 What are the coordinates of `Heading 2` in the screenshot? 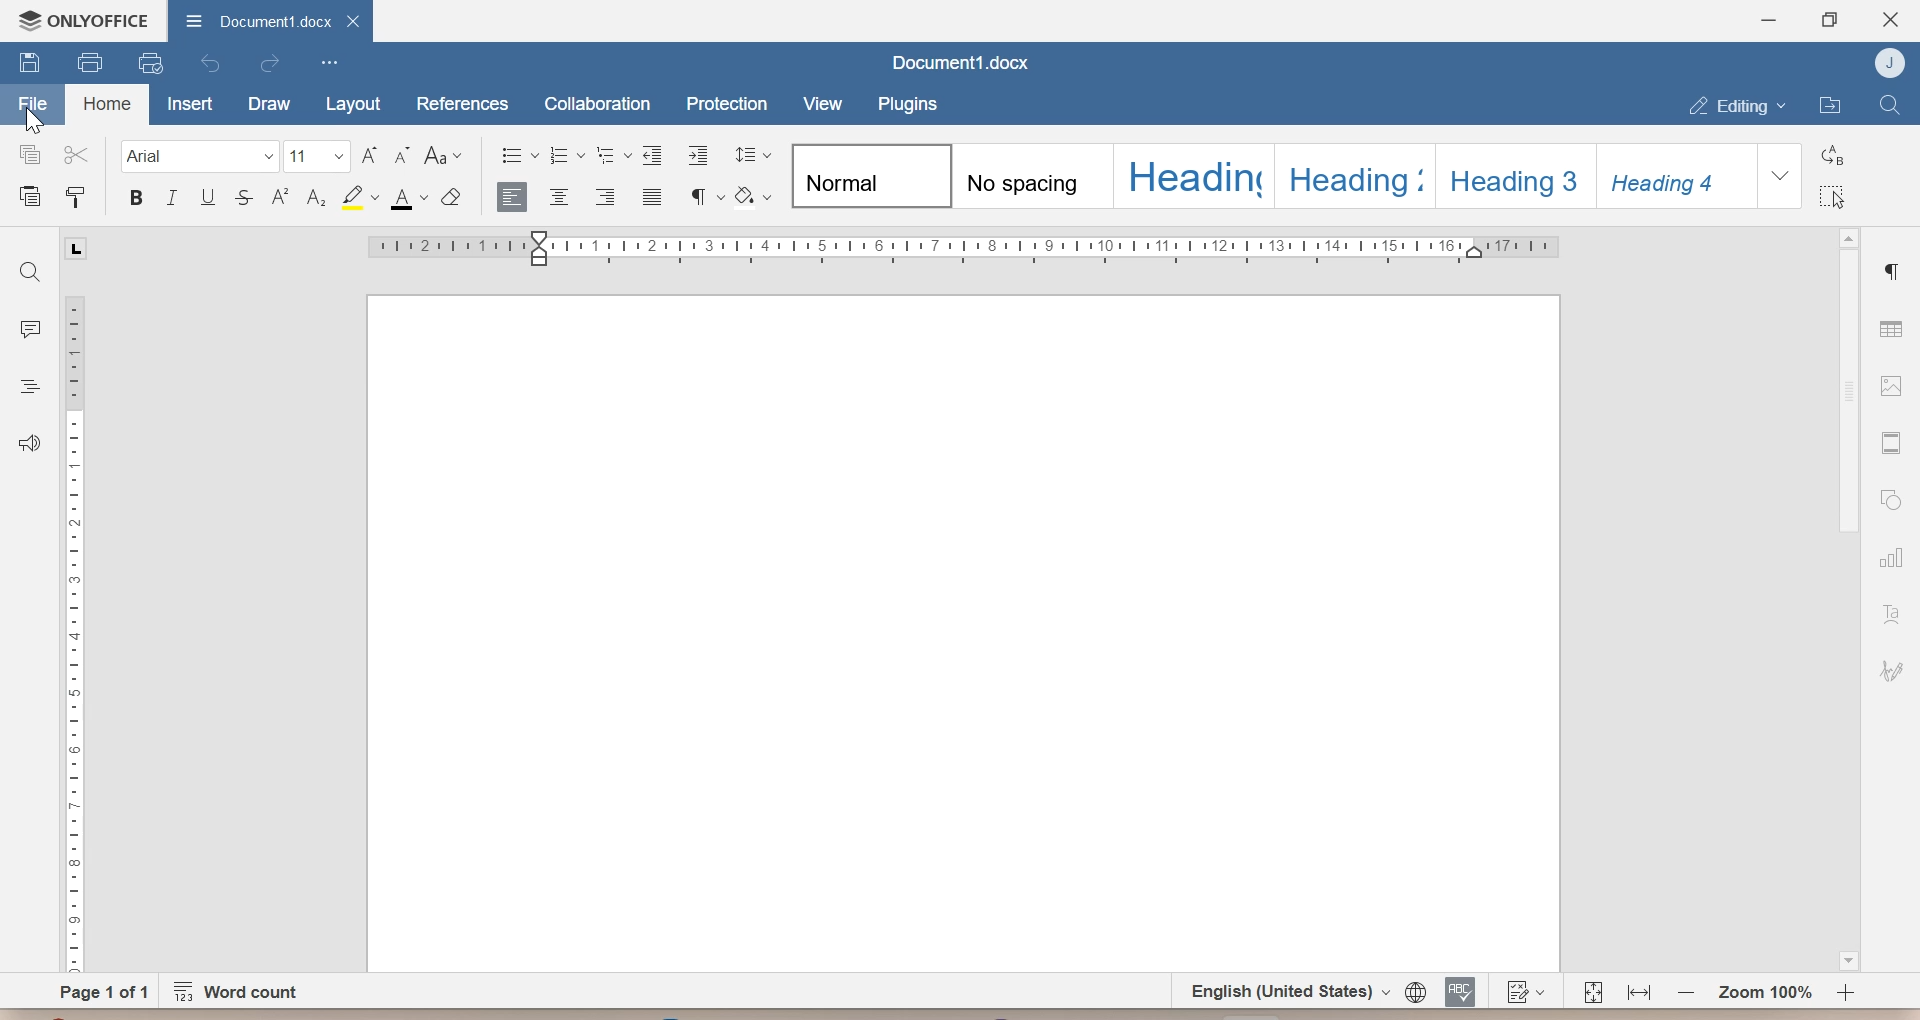 It's located at (1357, 175).